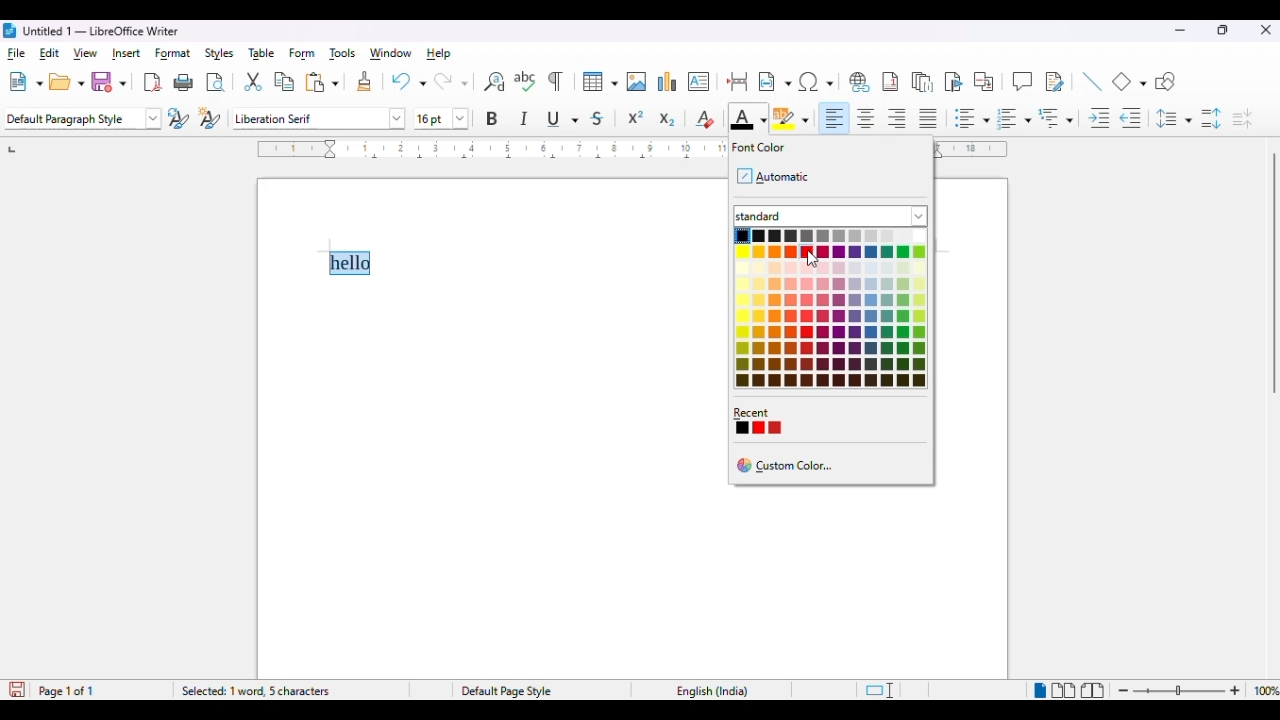  I want to click on show track changes functions, so click(1054, 82).